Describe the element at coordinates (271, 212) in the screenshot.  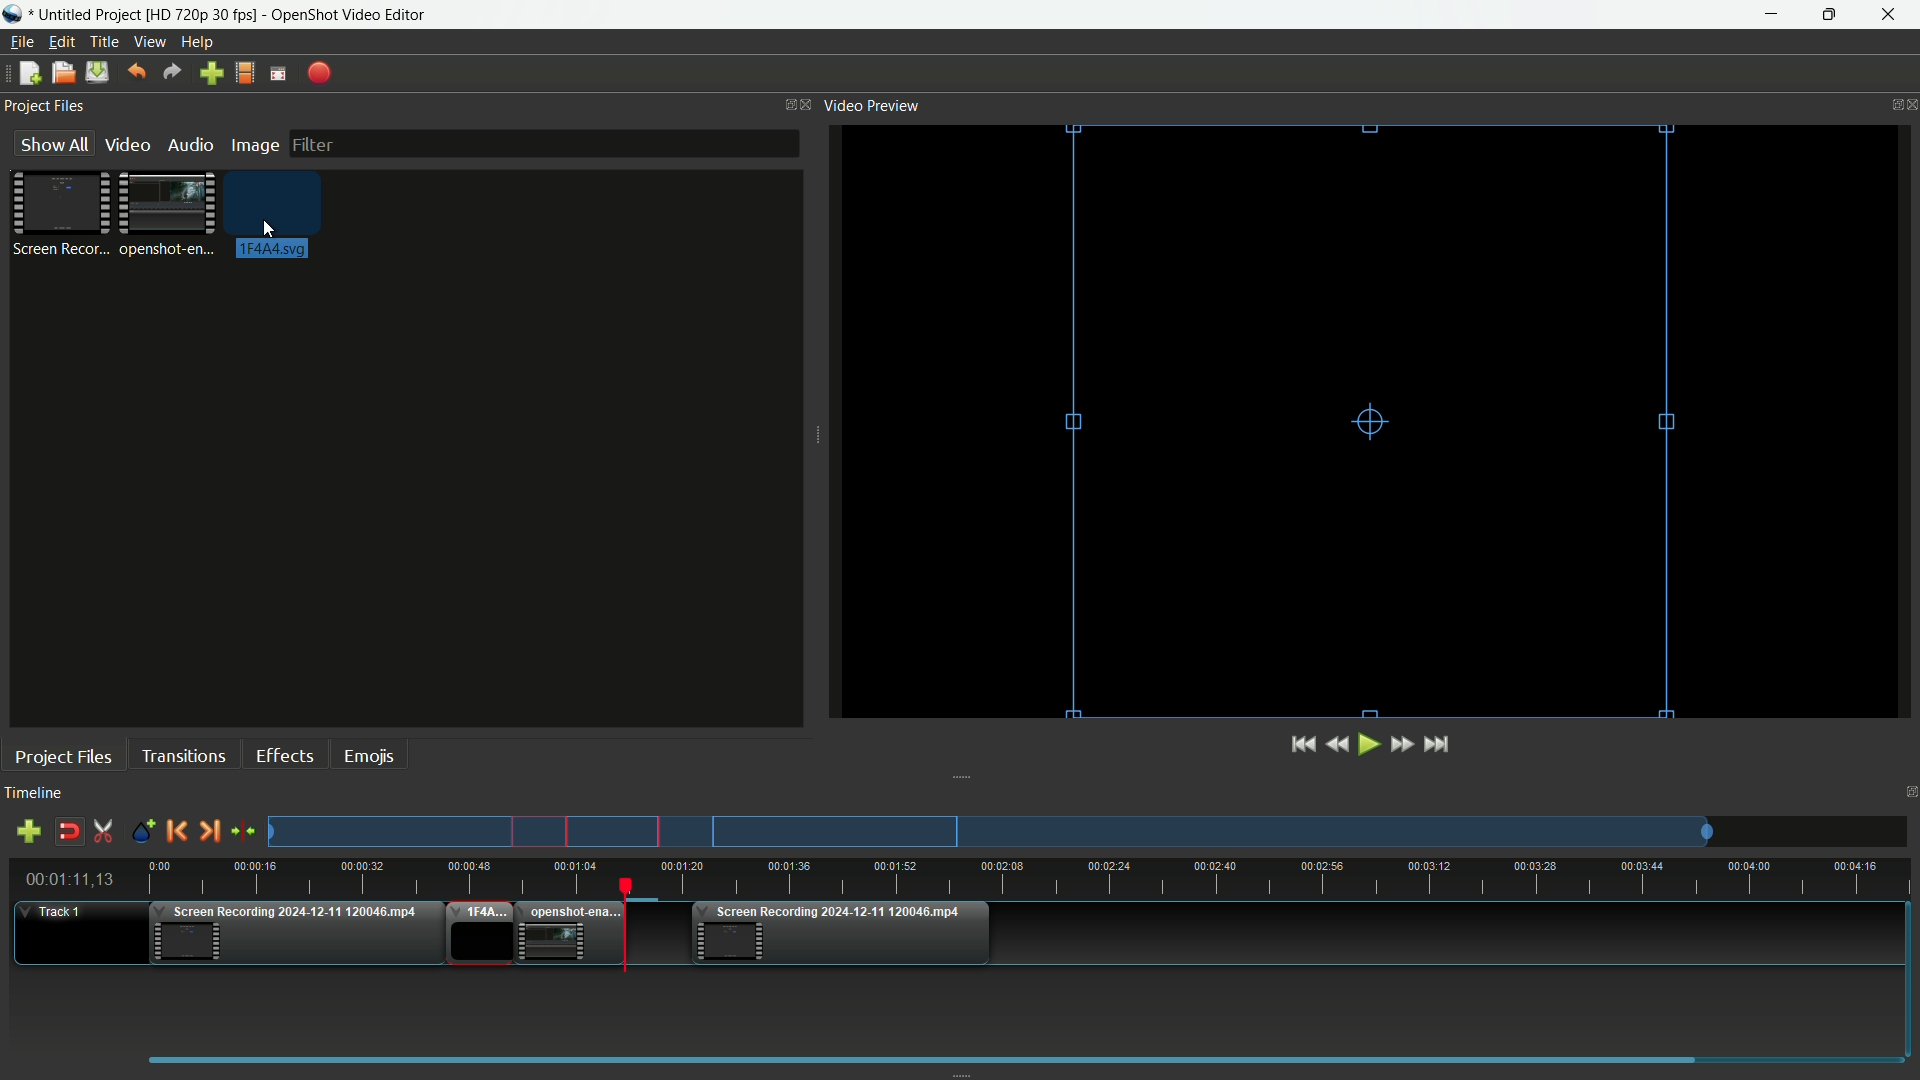
I see `Image for placeholder` at that location.